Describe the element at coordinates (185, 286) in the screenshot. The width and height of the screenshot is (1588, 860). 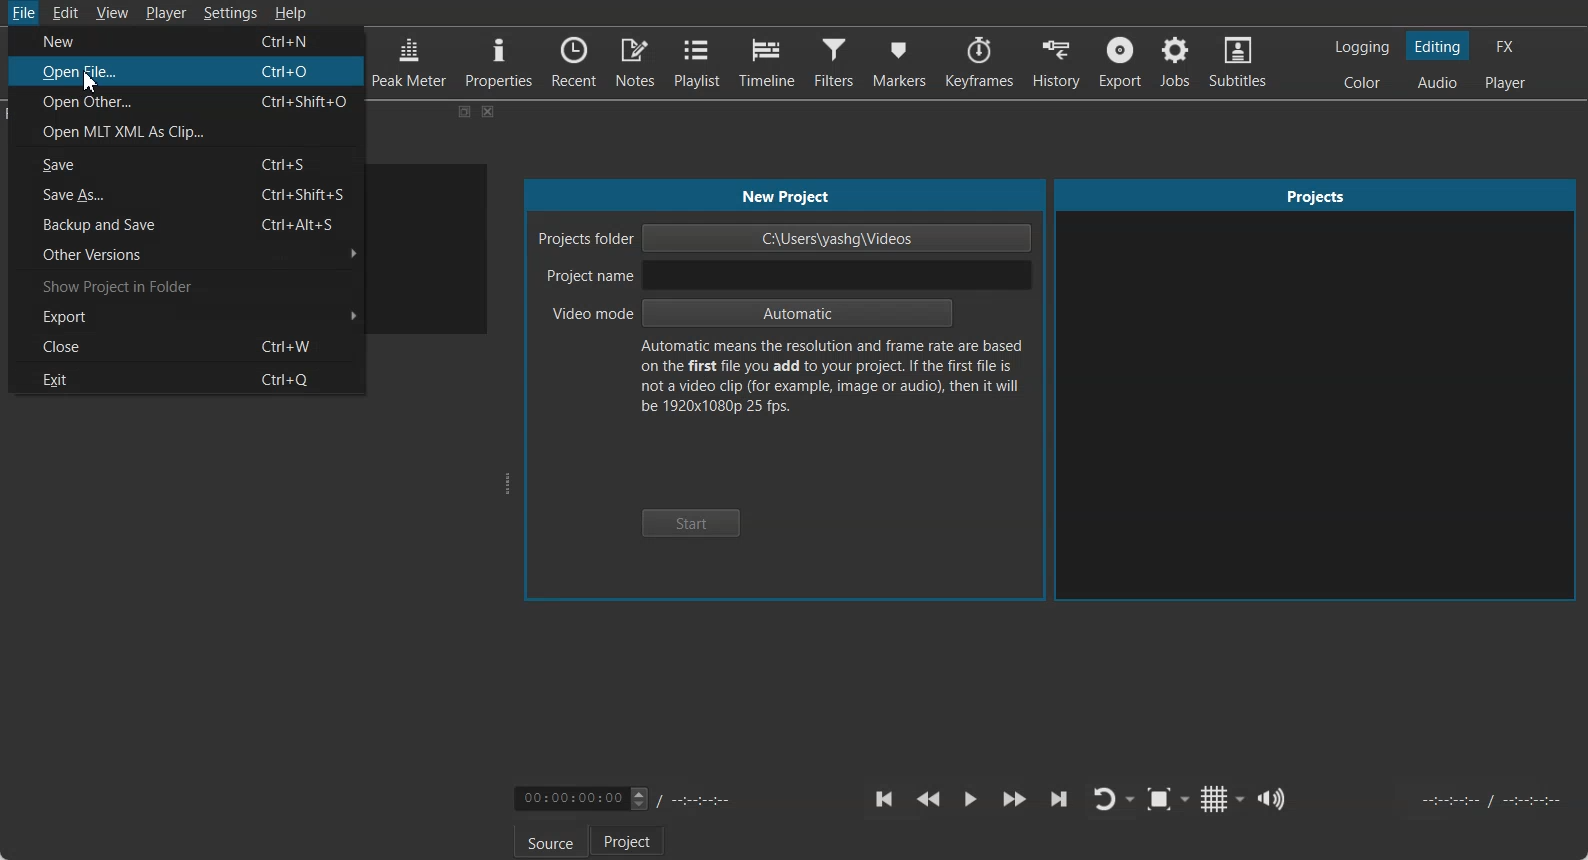
I see `Show Project in Folder` at that location.